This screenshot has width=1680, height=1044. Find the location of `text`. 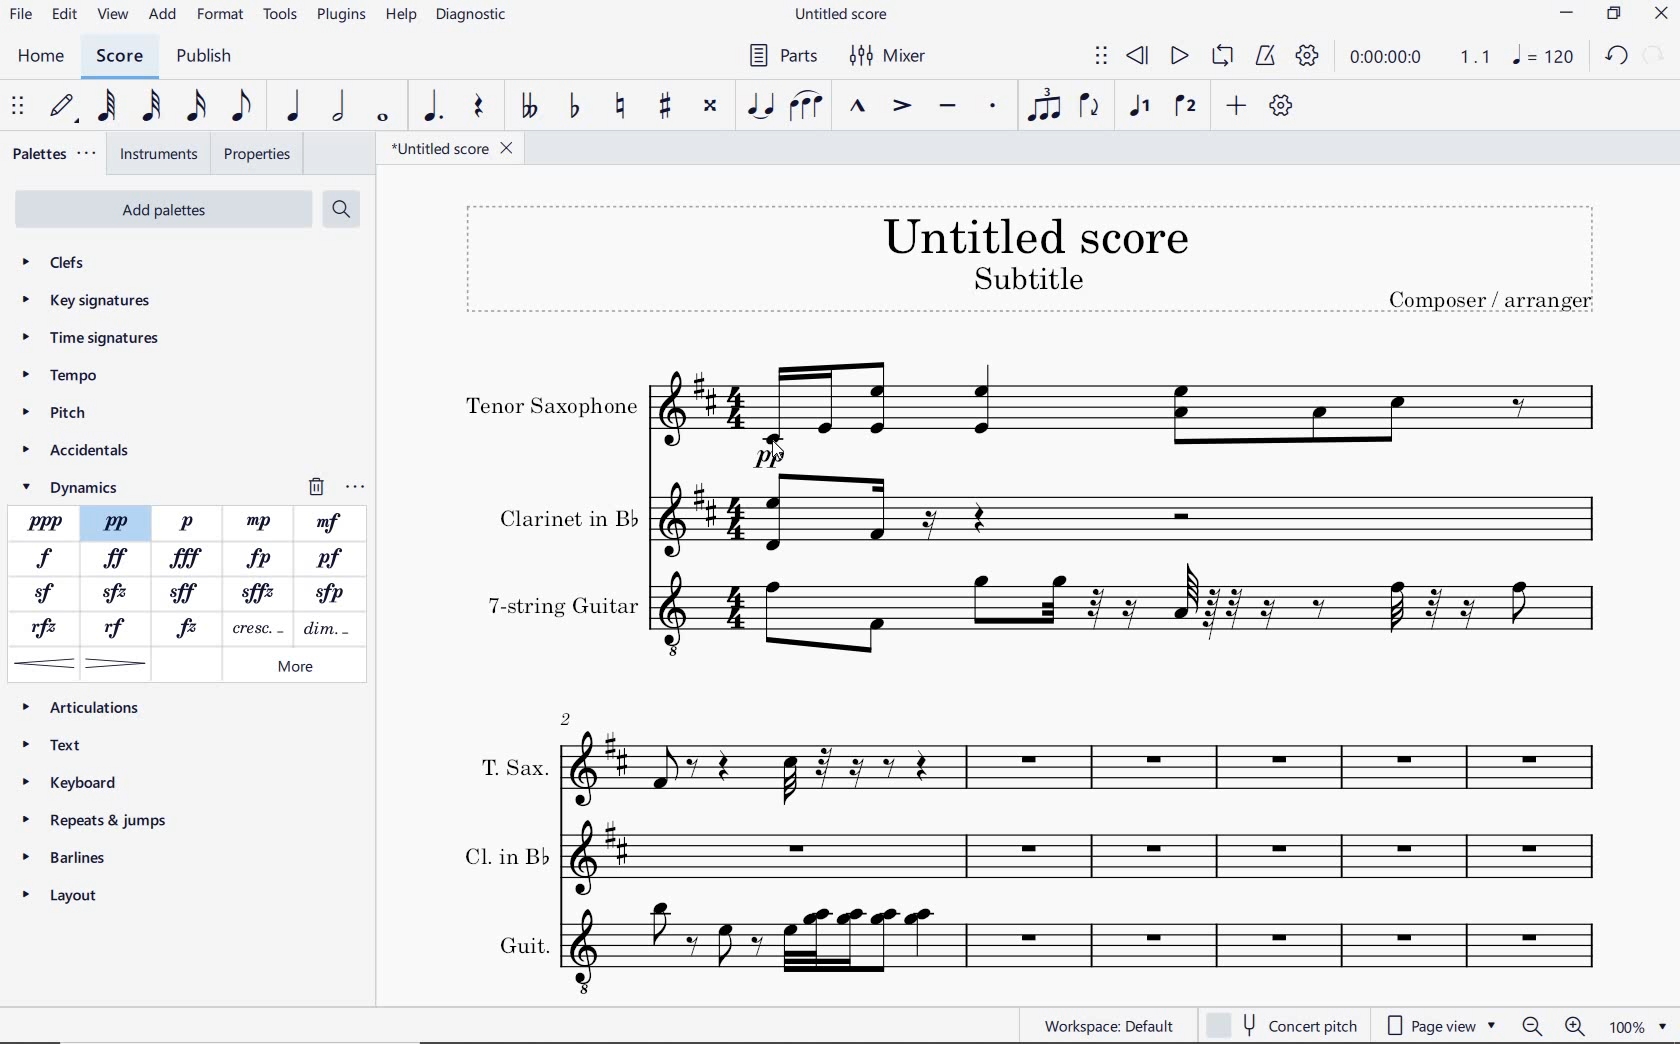

text is located at coordinates (521, 945).